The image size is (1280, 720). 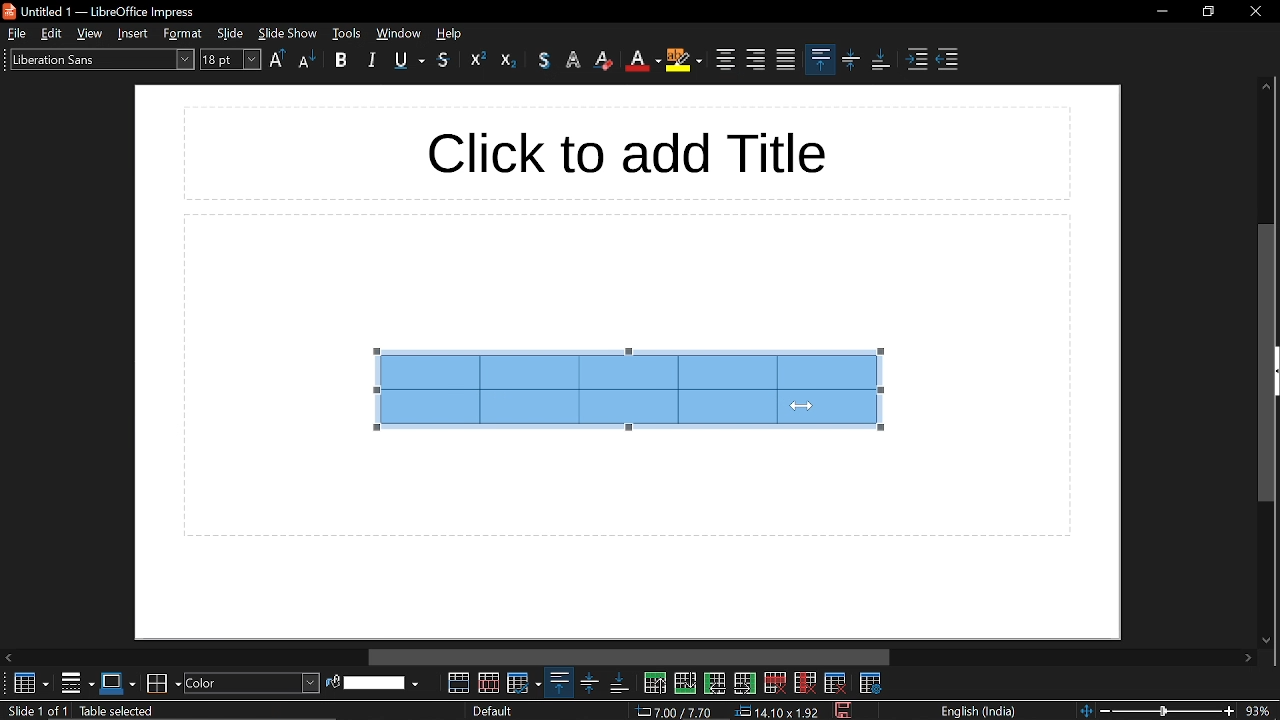 I want to click on vertical scrollbar, so click(x=1264, y=361).